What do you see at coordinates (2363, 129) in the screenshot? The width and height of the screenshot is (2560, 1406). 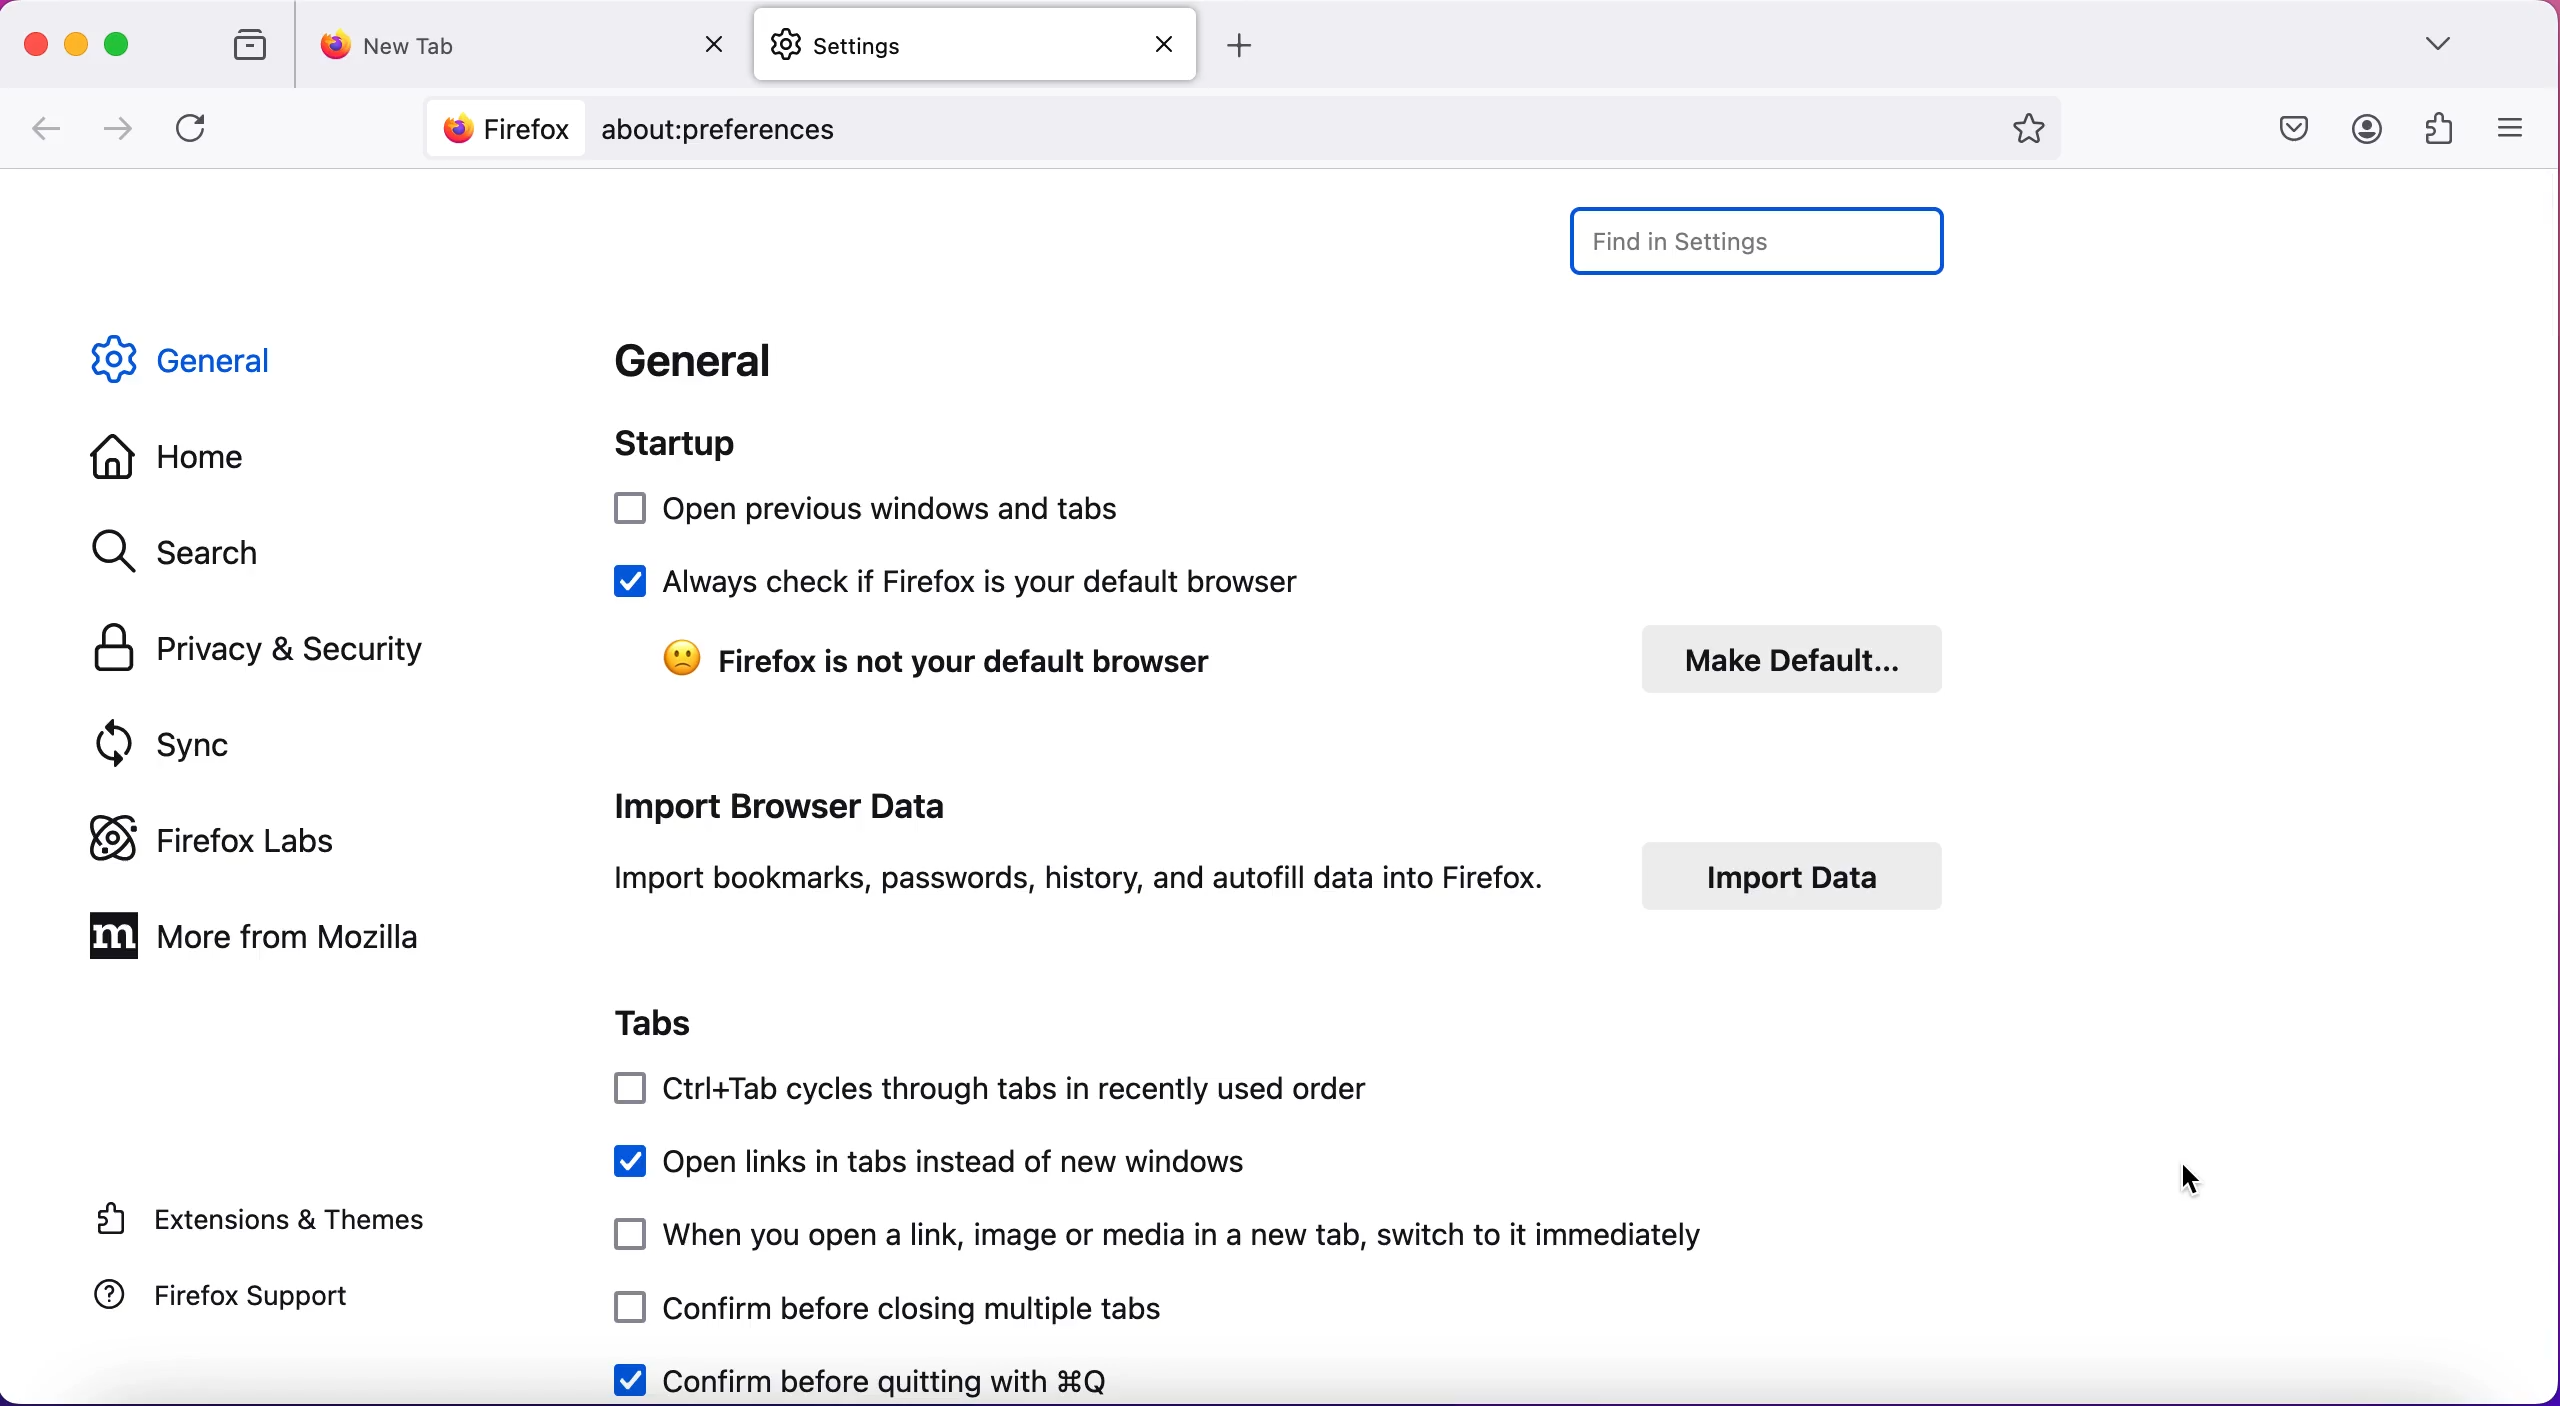 I see `account` at bounding box center [2363, 129].